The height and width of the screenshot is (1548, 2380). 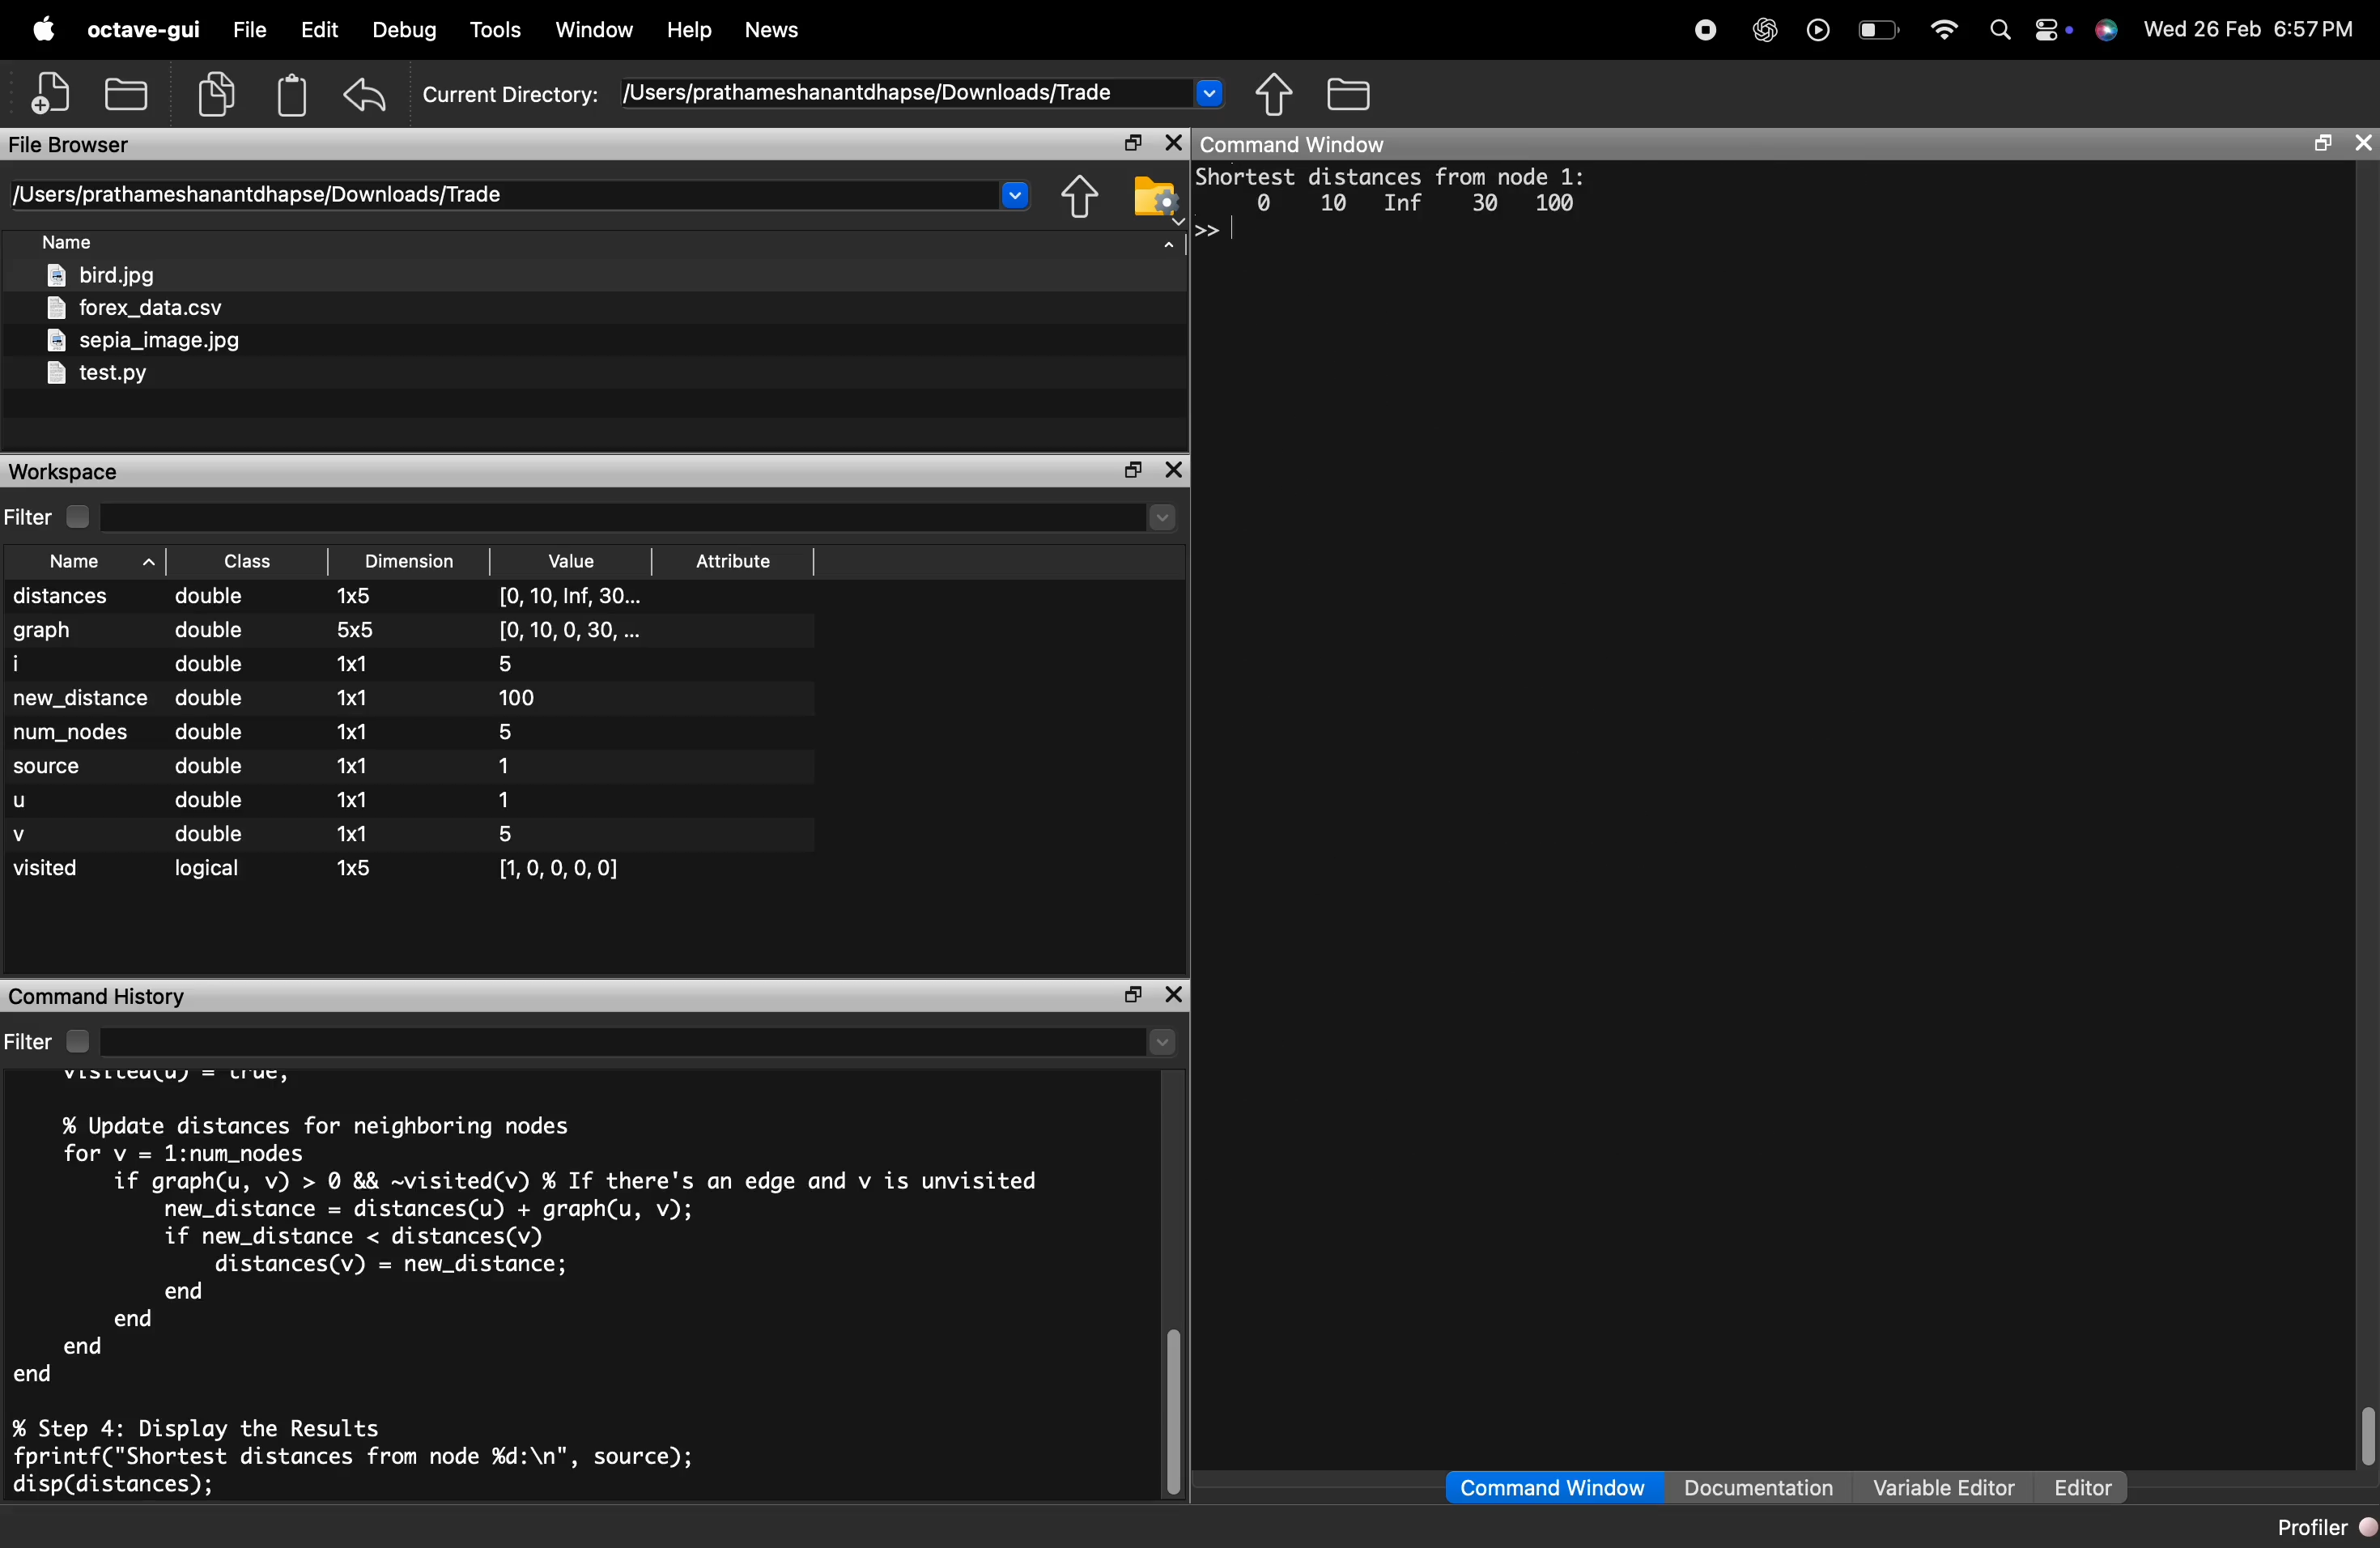 I want to click on profiler , so click(x=2320, y=1527).